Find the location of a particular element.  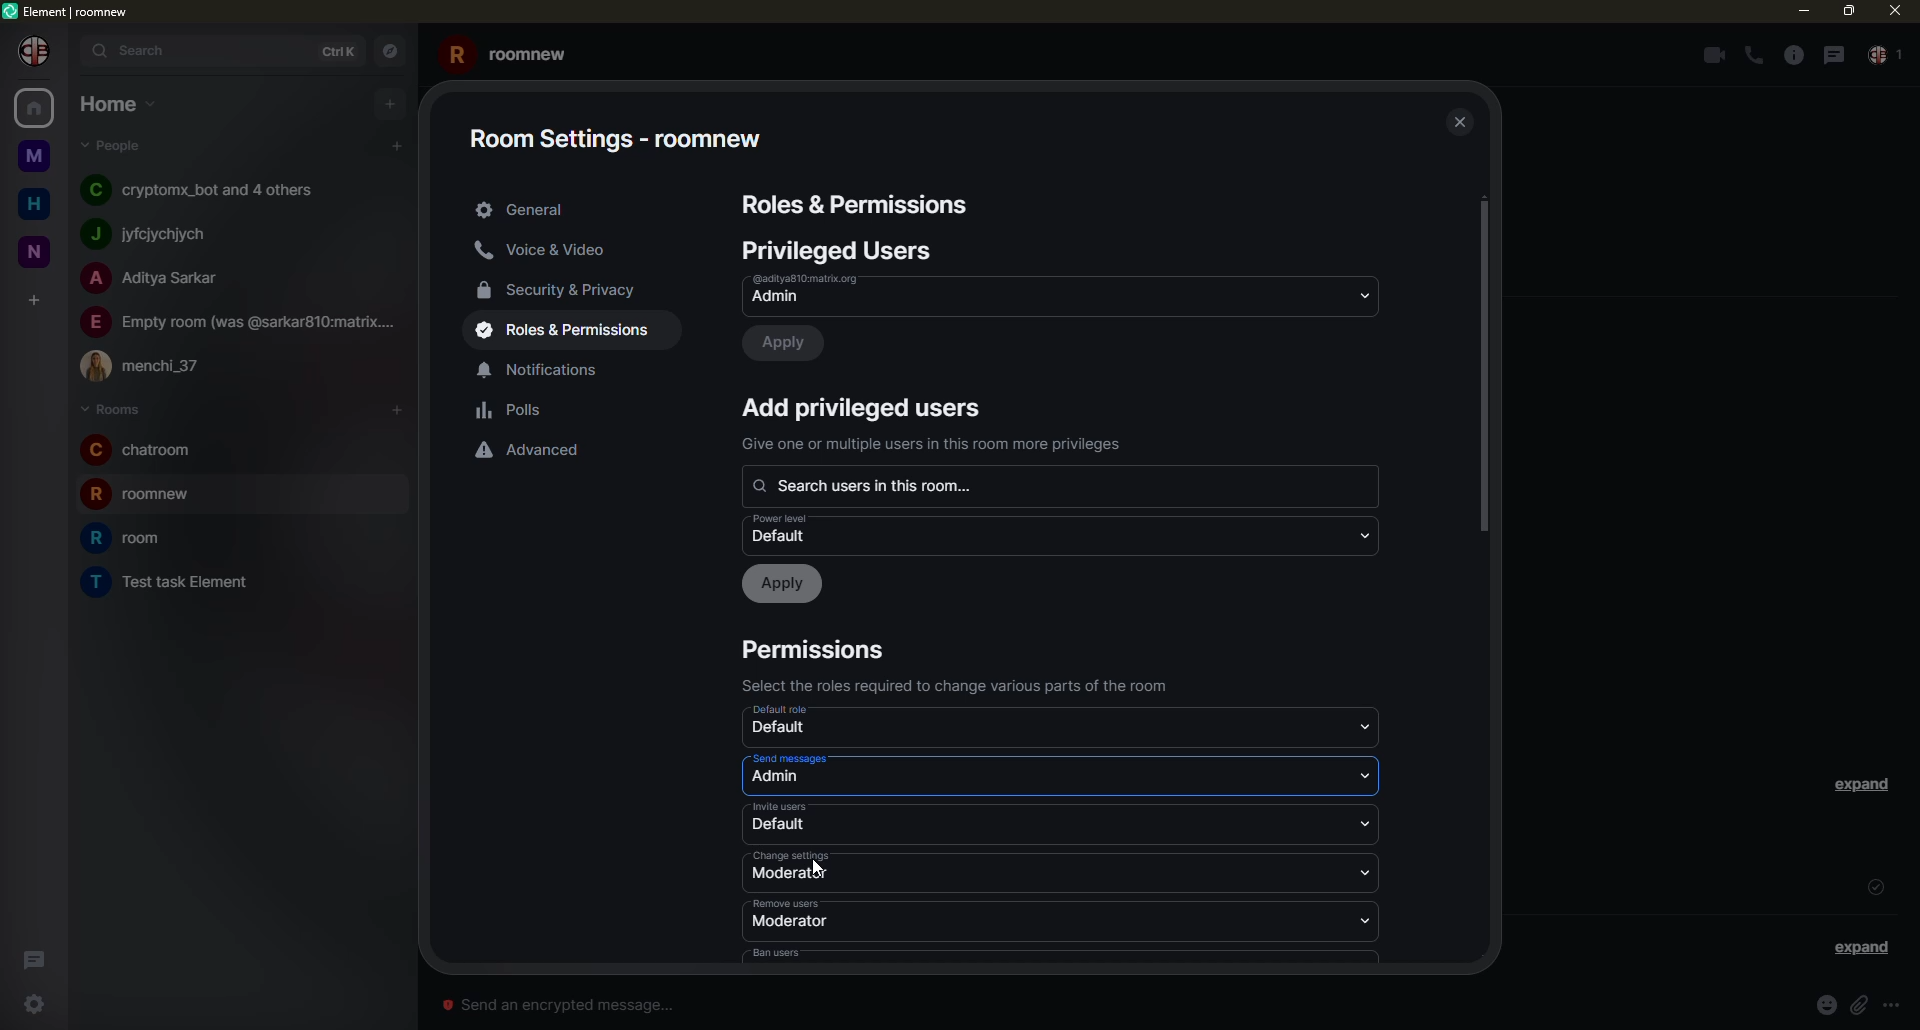

notifications is located at coordinates (550, 369).